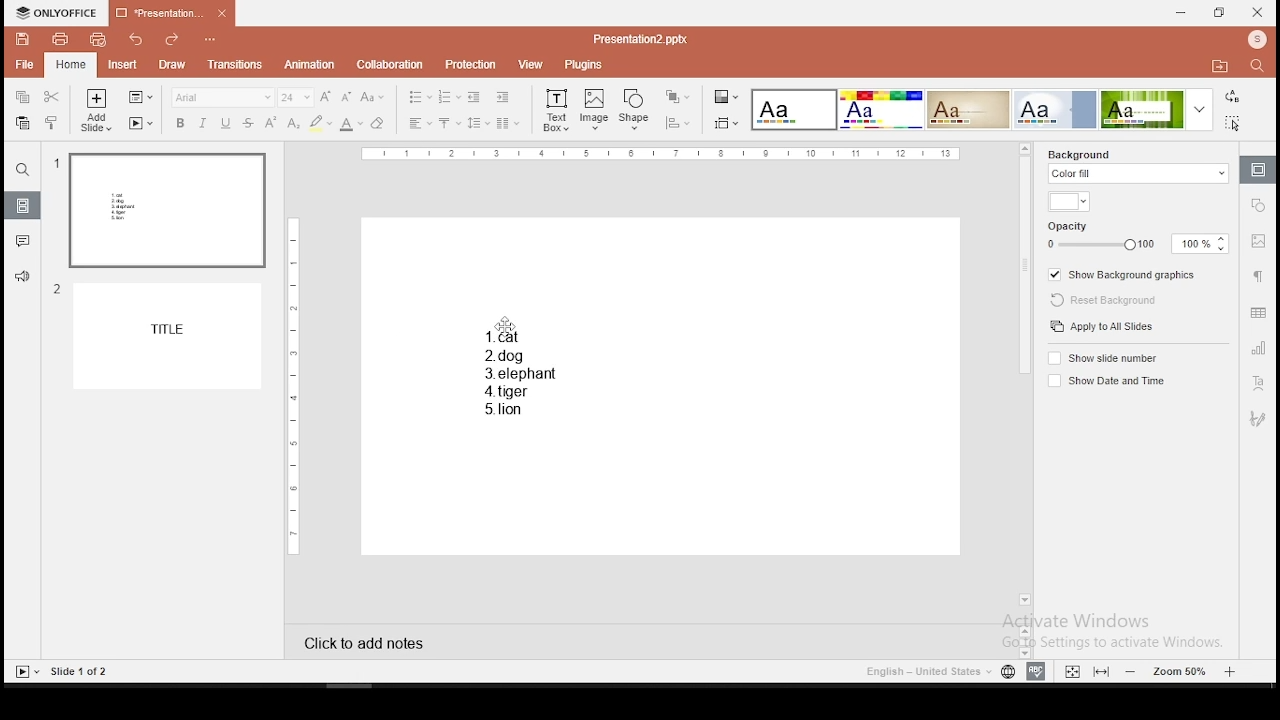 This screenshot has height=720, width=1280. I want to click on text box, so click(555, 111).